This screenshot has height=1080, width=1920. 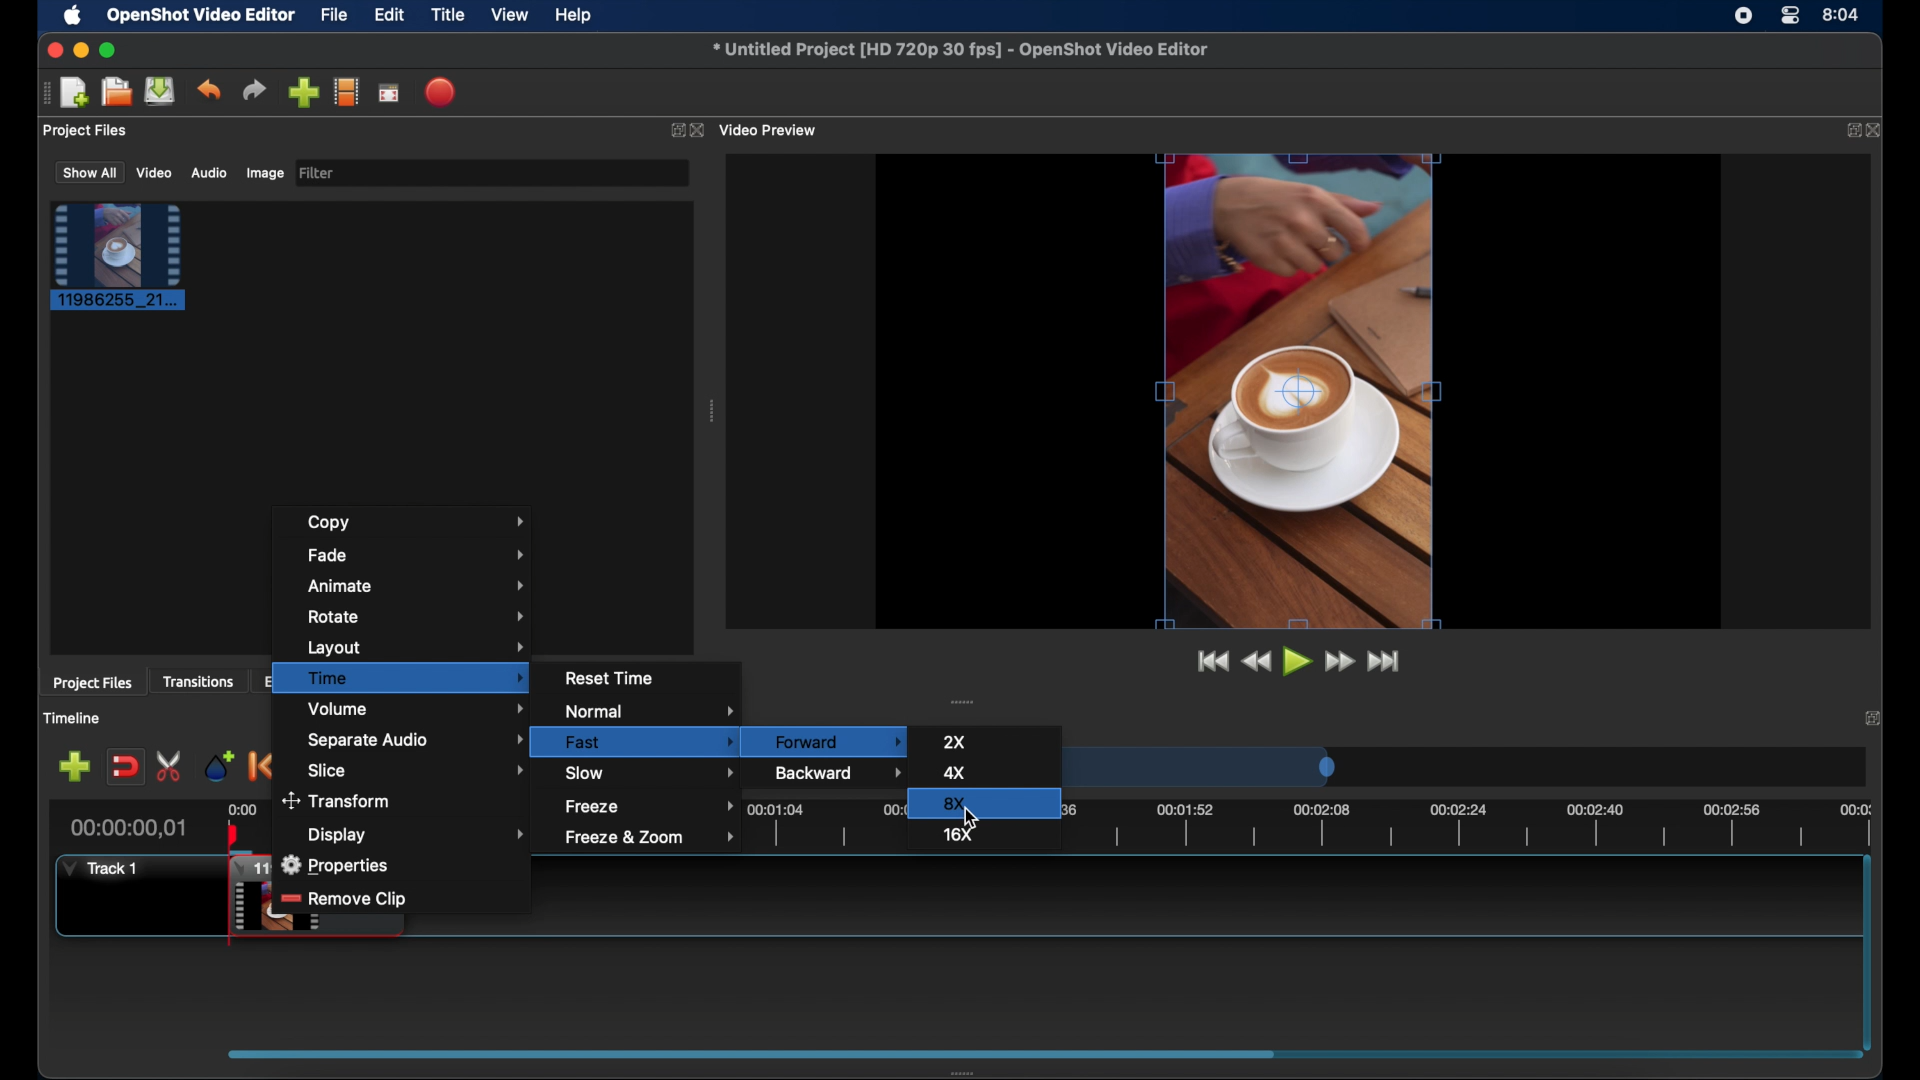 I want to click on show all, so click(x=88, y=173).